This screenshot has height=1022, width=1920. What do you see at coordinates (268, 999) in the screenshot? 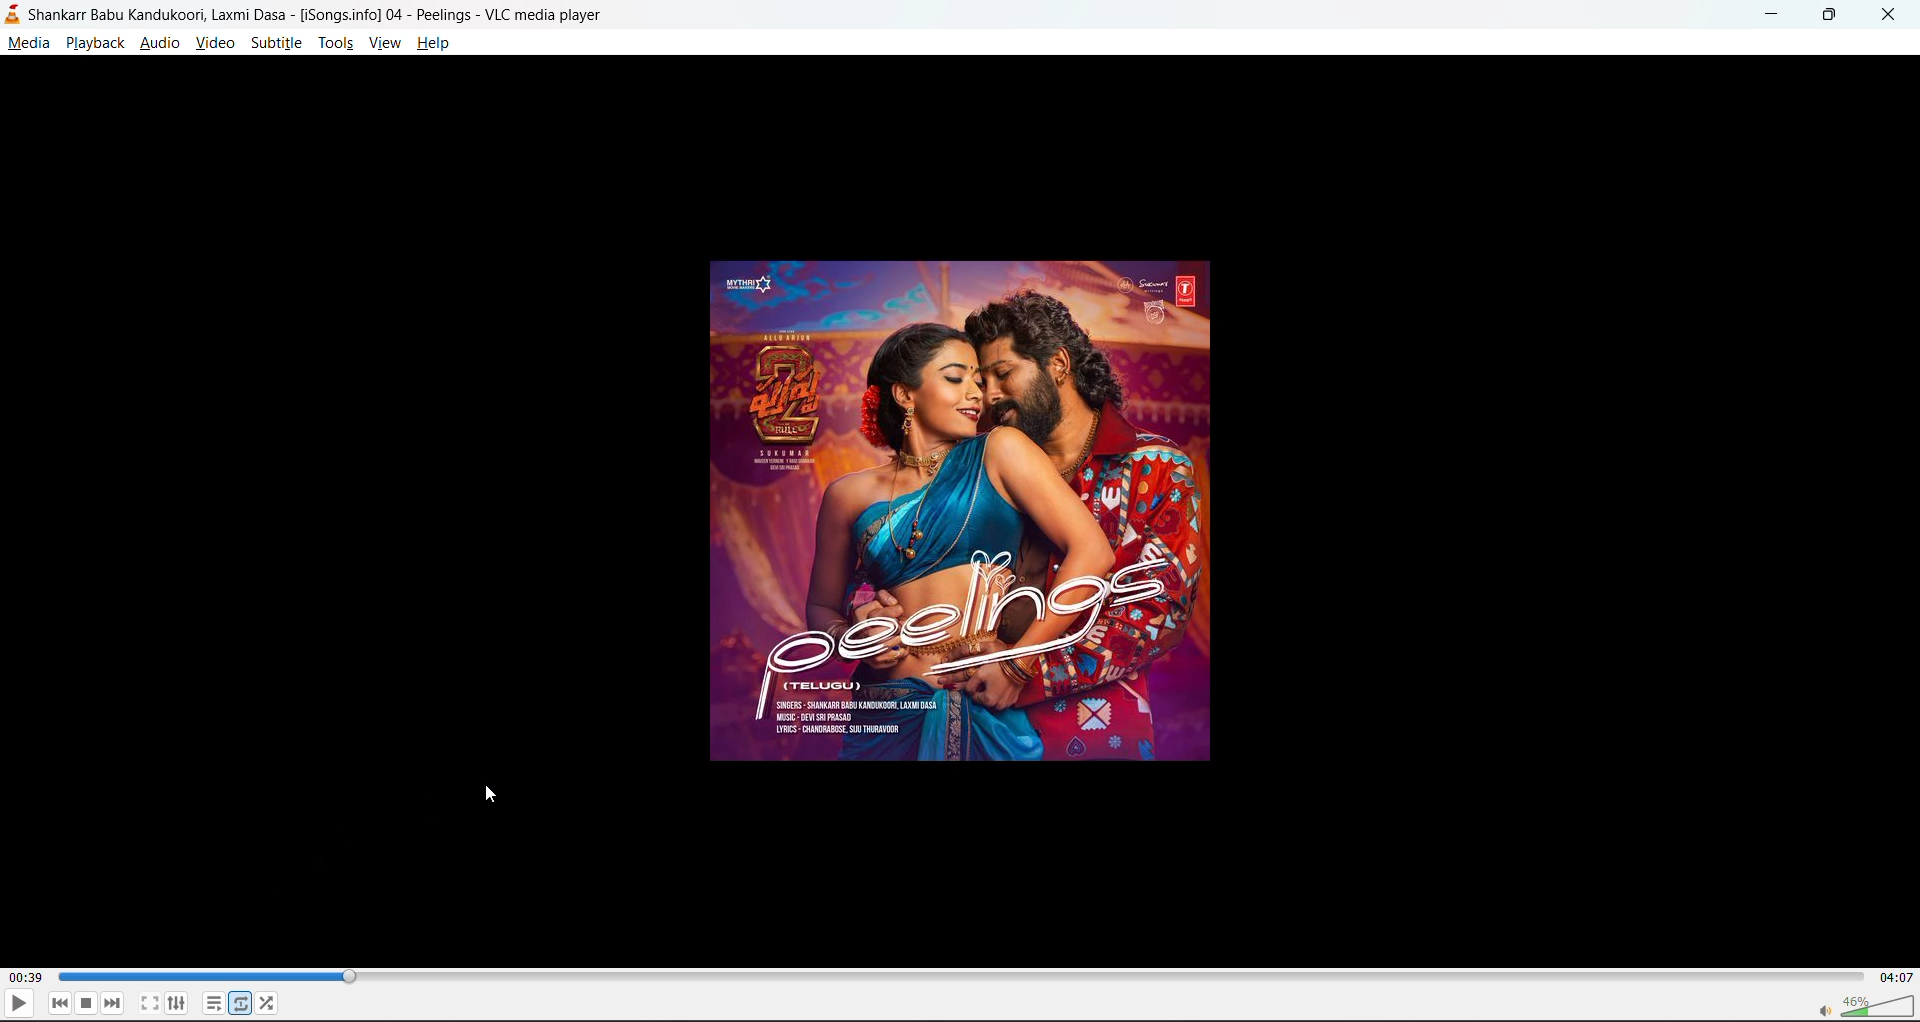
I see `random` at bounding box center [268, 999].